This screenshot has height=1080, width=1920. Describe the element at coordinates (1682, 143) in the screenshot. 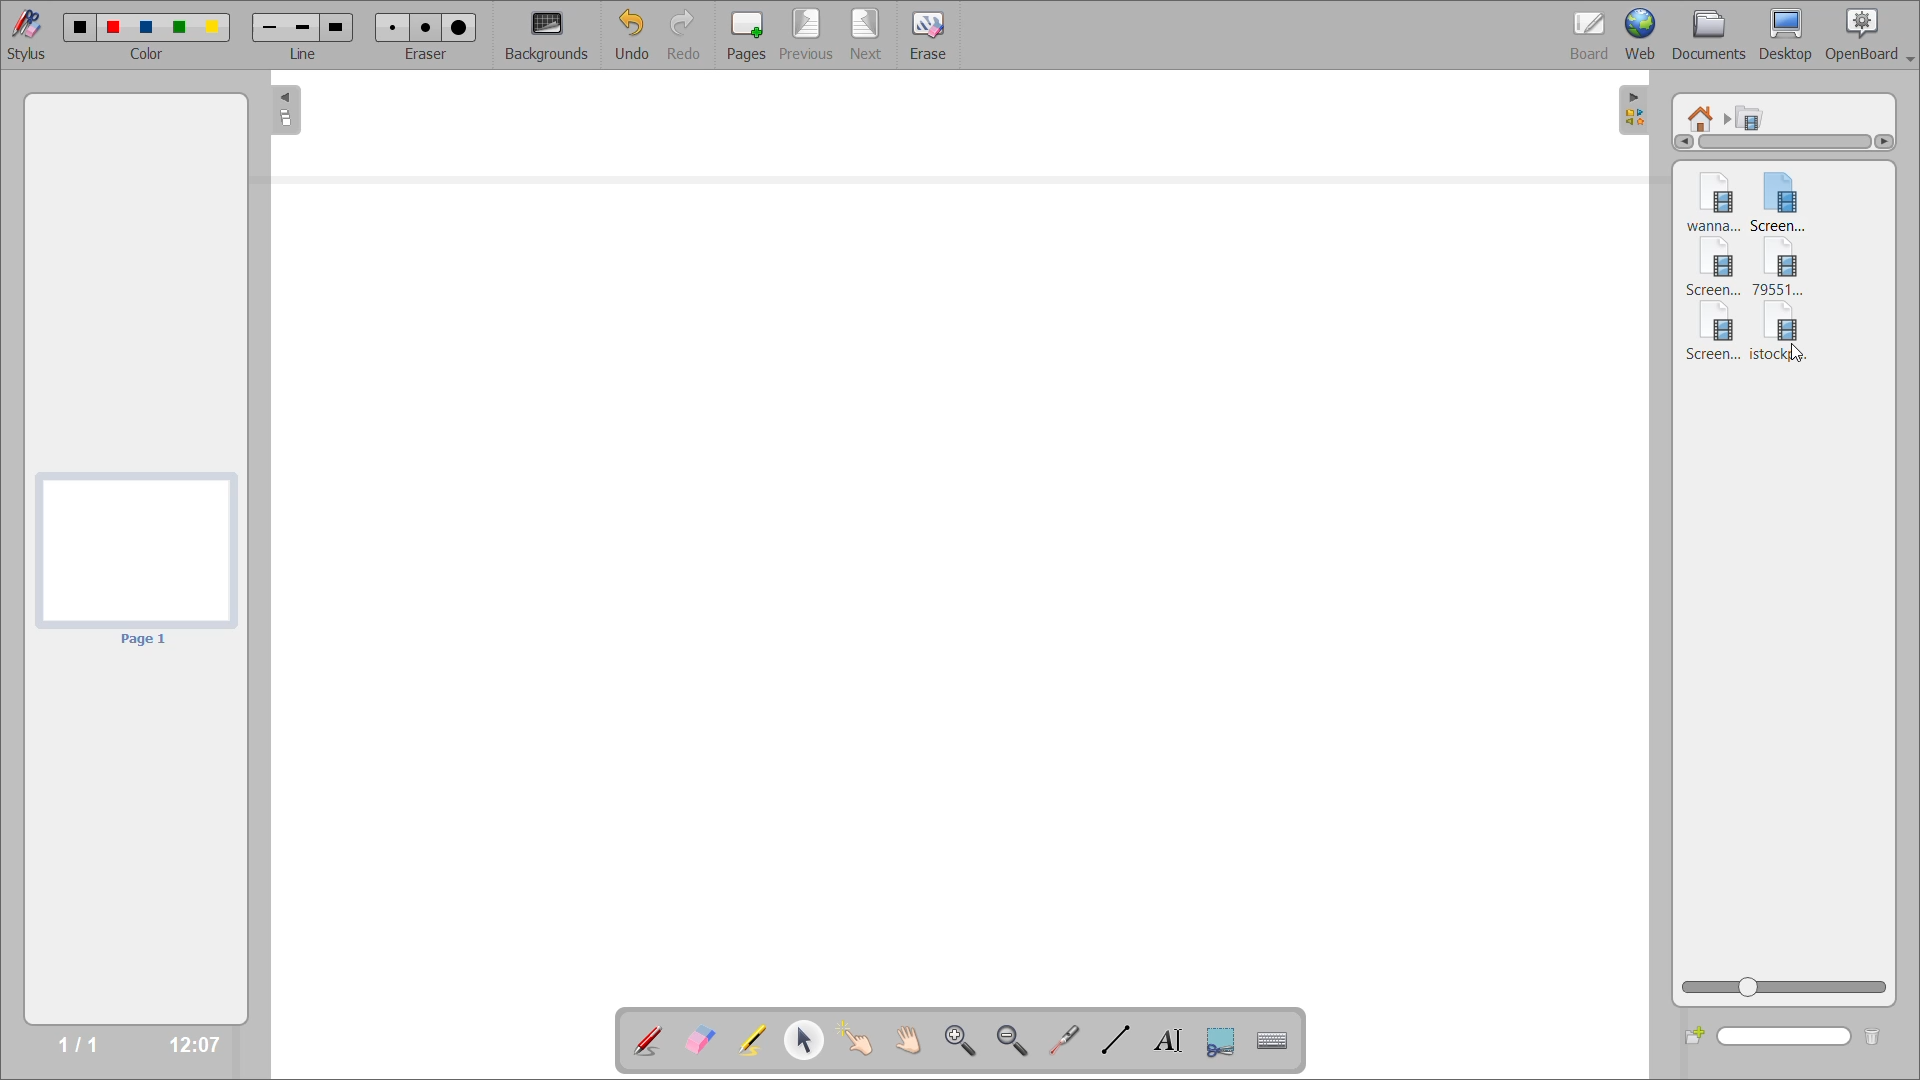

I see `Left arrow` at that location.